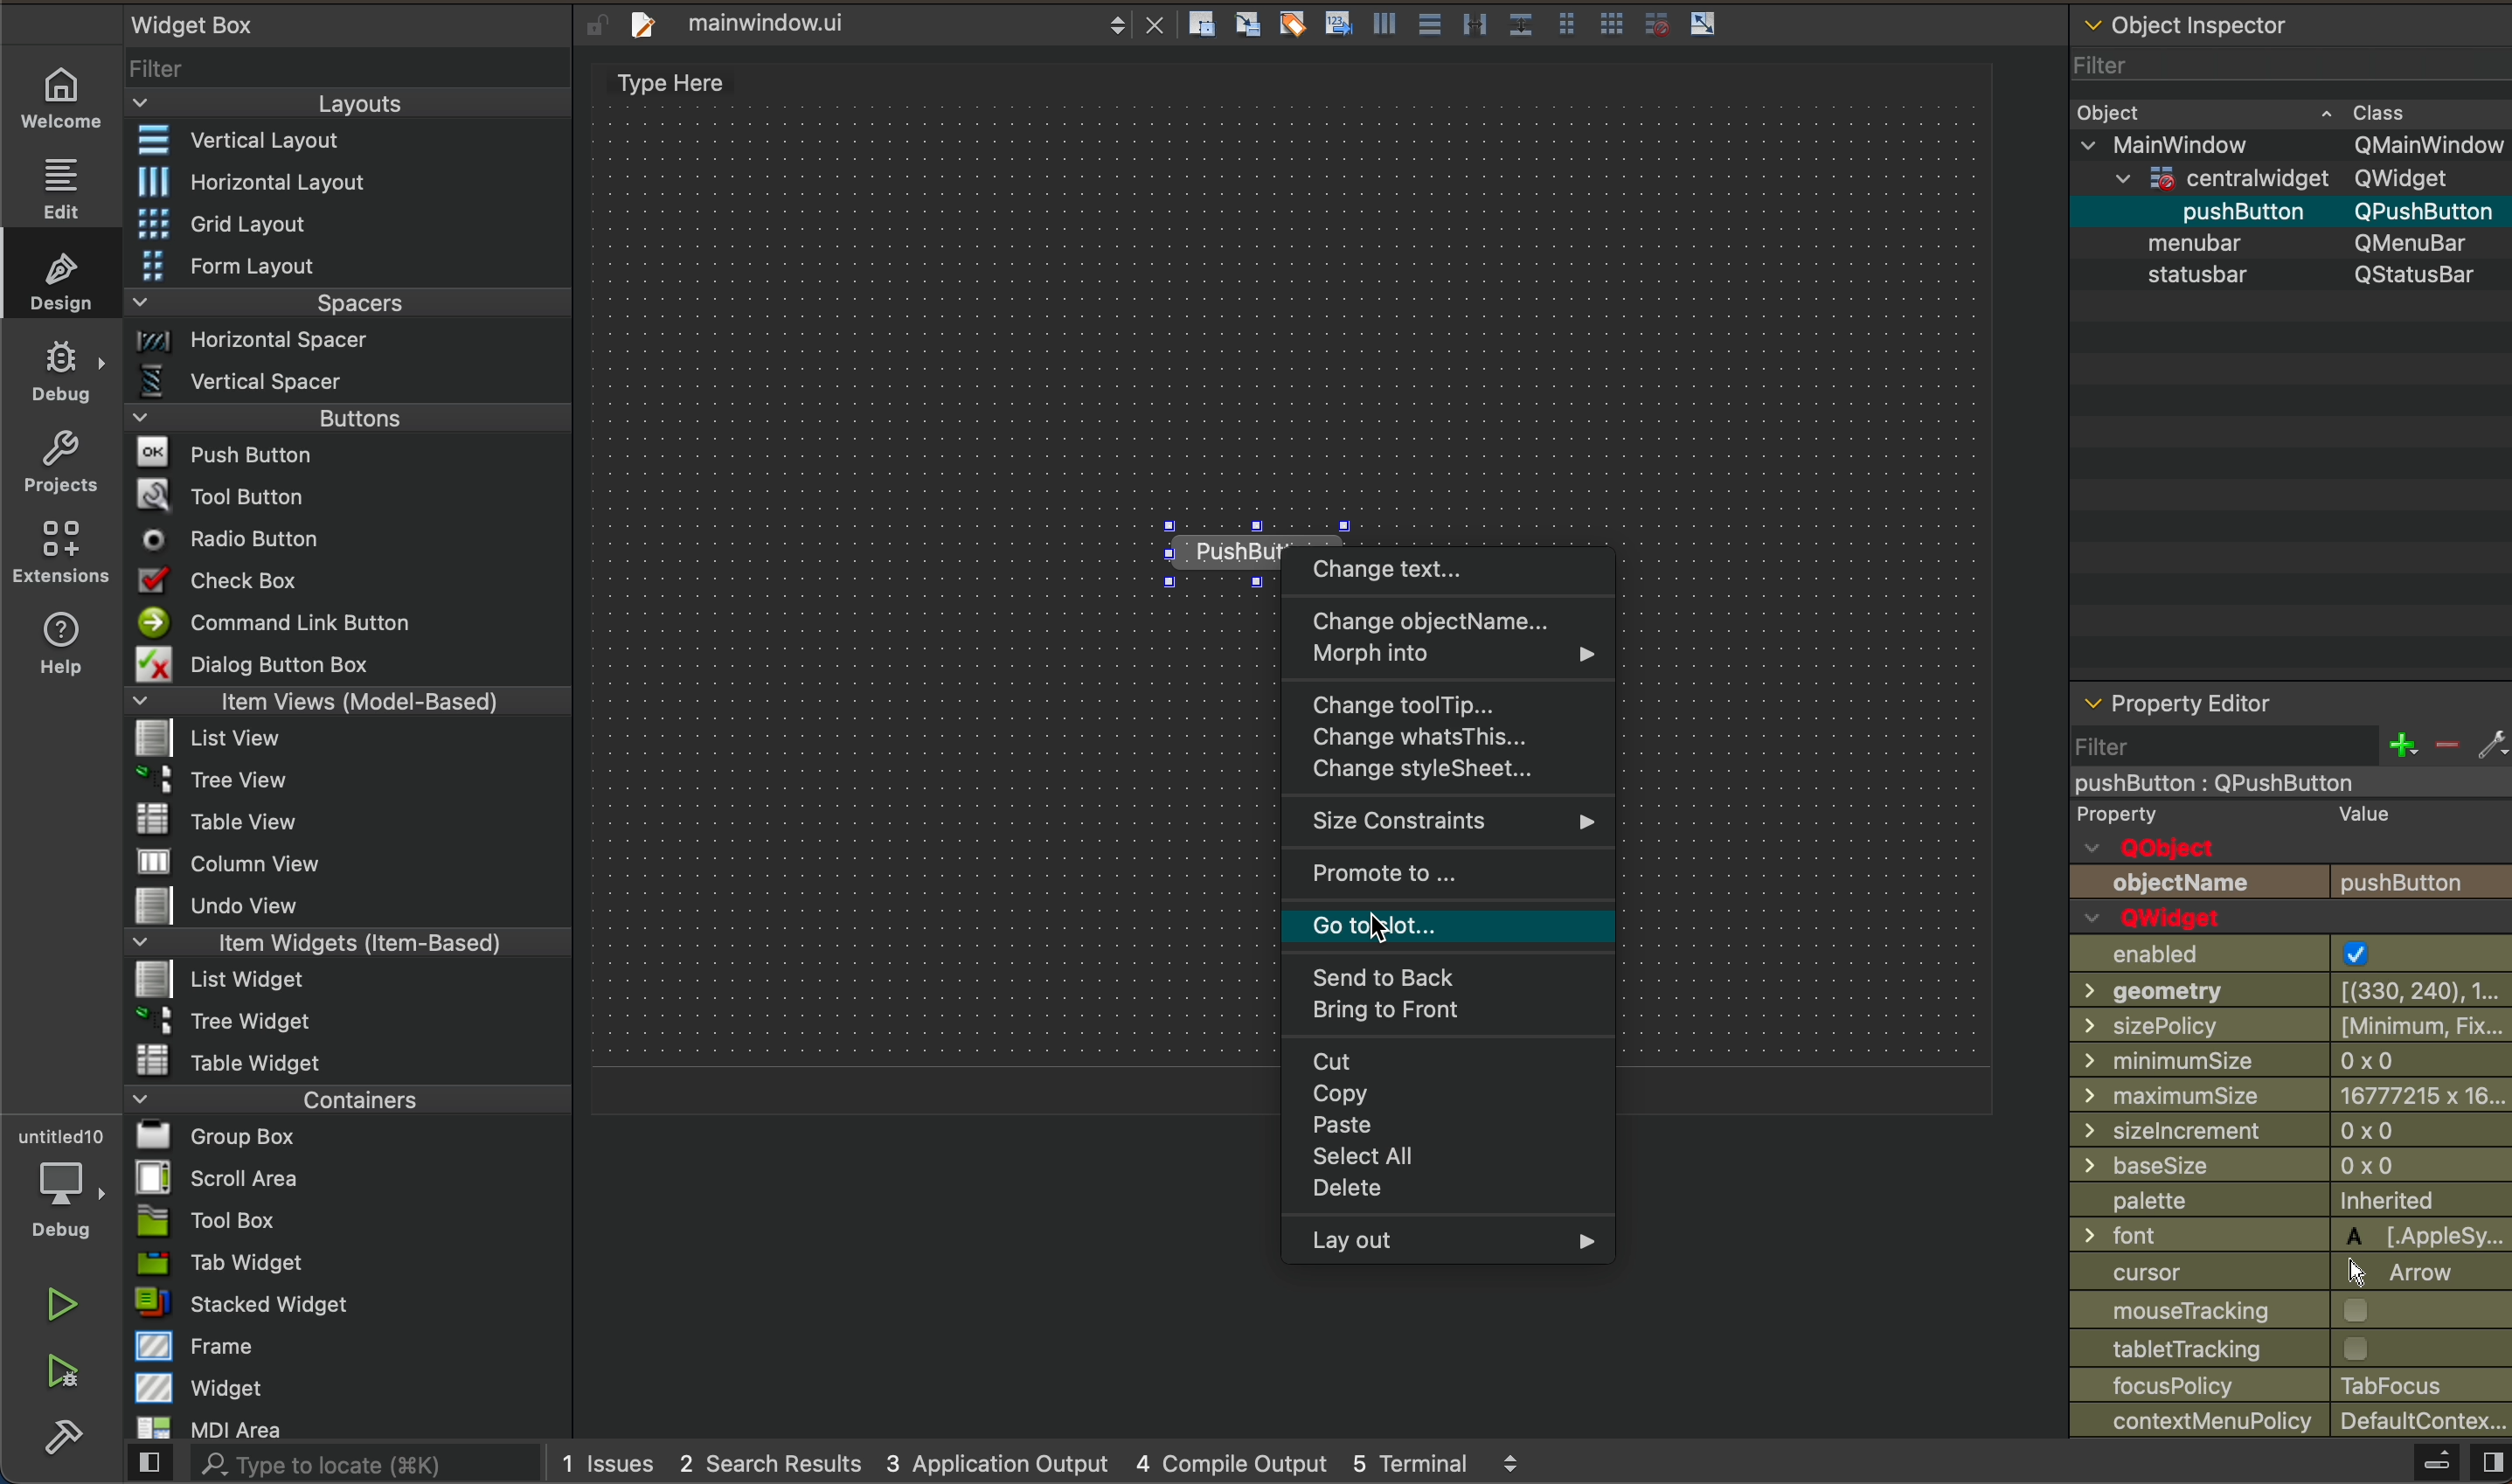 This screenshot has height=1484, width=2512. Describe the element at coordinates (349, 499) in the screenshot. I see `tool button` at that location.